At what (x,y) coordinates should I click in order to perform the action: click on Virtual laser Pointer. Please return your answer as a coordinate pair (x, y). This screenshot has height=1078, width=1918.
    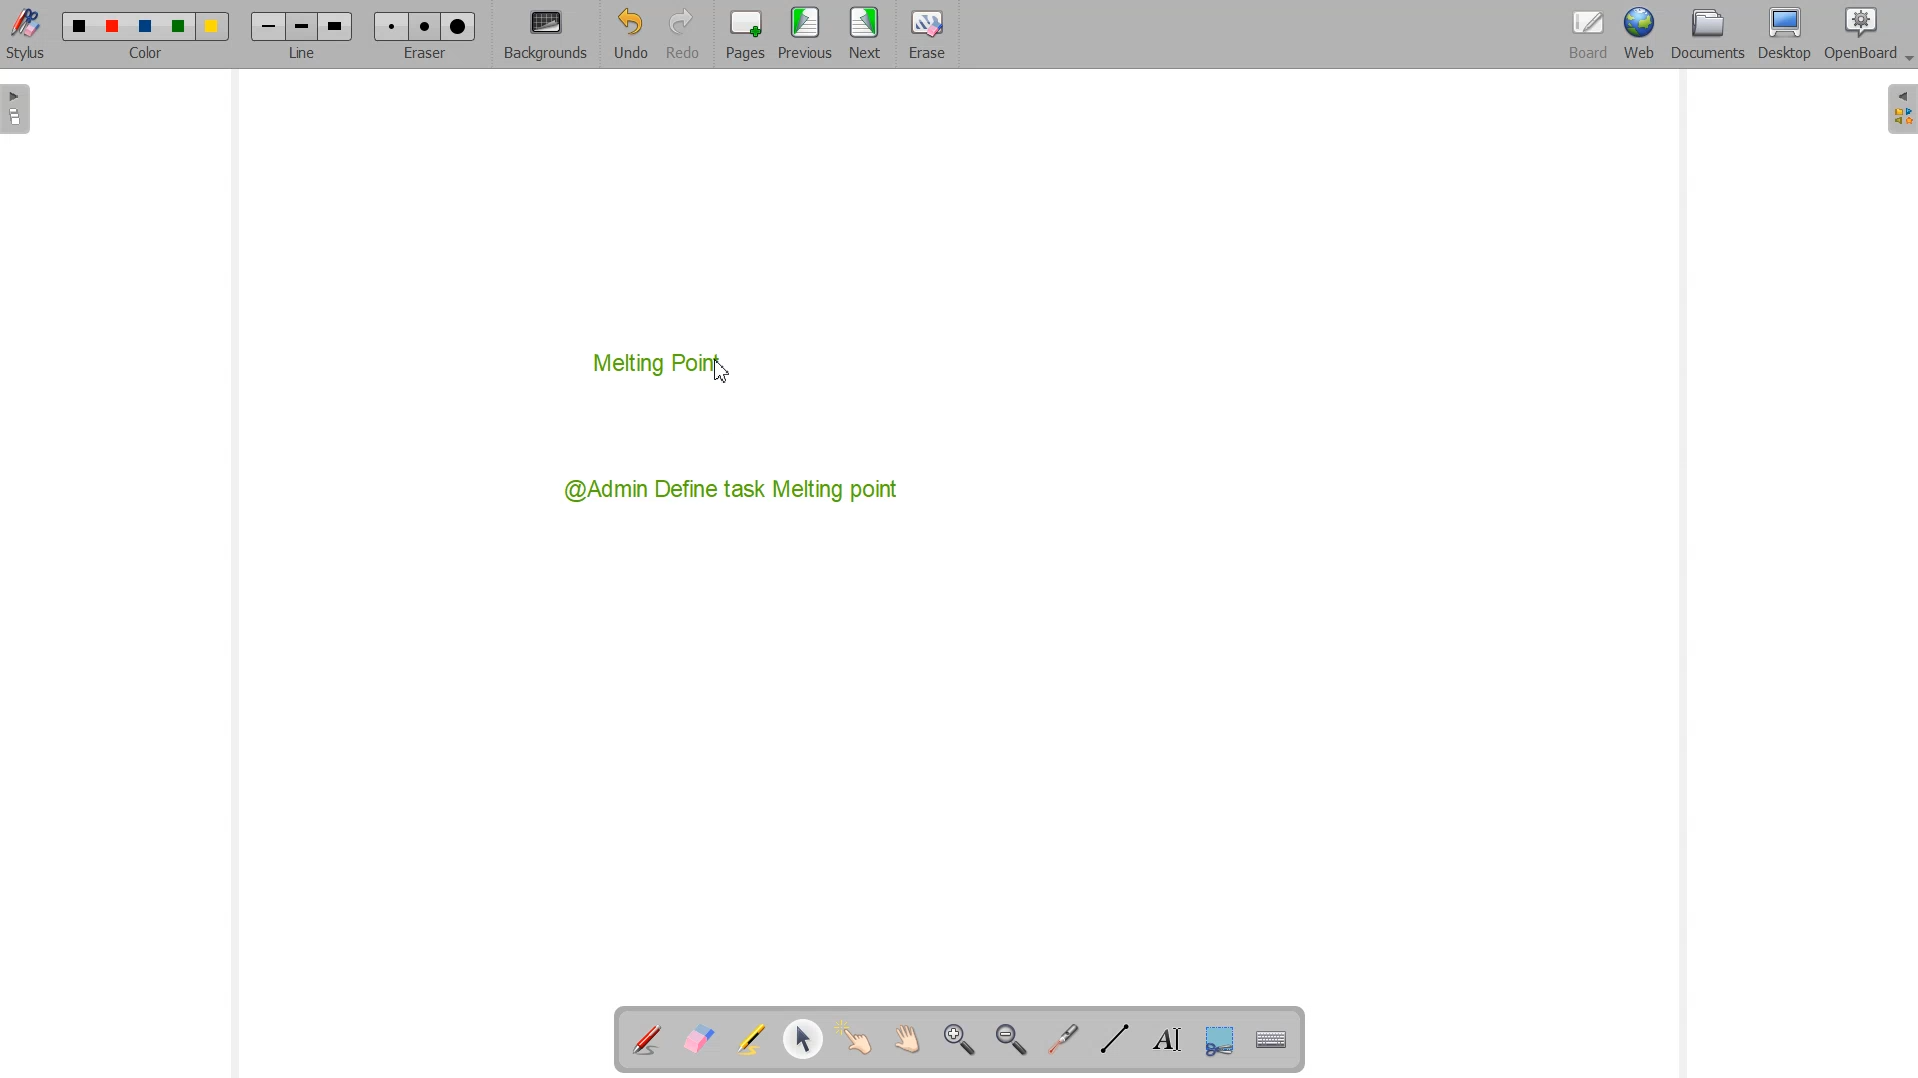
    Looking at the image, I should click on (1063, 1038).